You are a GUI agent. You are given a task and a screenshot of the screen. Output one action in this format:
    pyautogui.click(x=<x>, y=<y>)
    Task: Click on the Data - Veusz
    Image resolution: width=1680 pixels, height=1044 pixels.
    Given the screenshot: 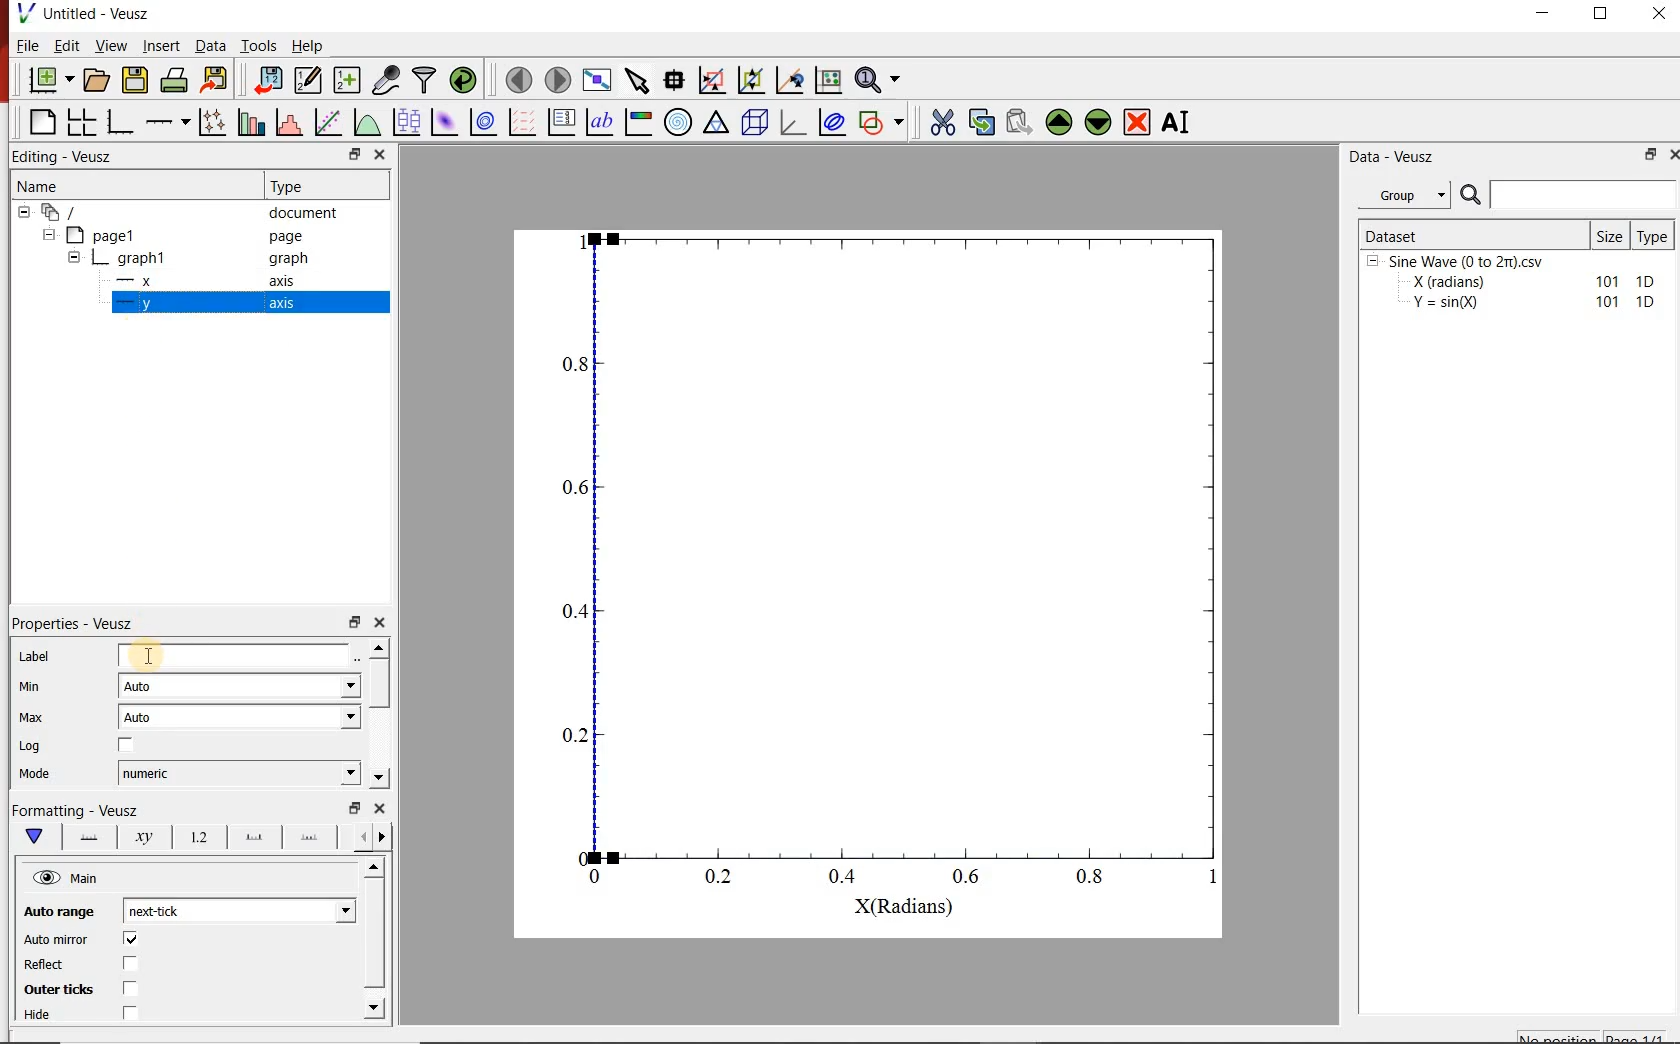 What is the action you would take?
    pyautogui.click(x=1395, y=158)
    